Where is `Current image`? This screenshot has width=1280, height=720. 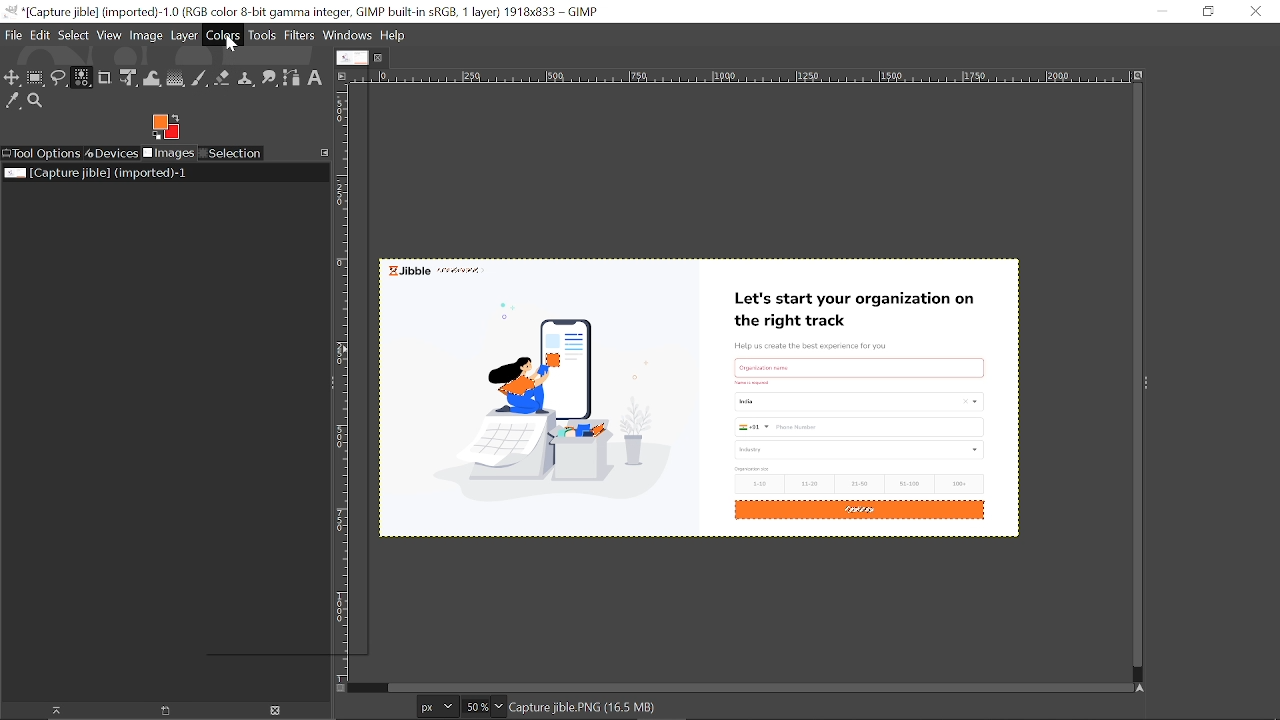
Current image is located at coordinates (712, 408).